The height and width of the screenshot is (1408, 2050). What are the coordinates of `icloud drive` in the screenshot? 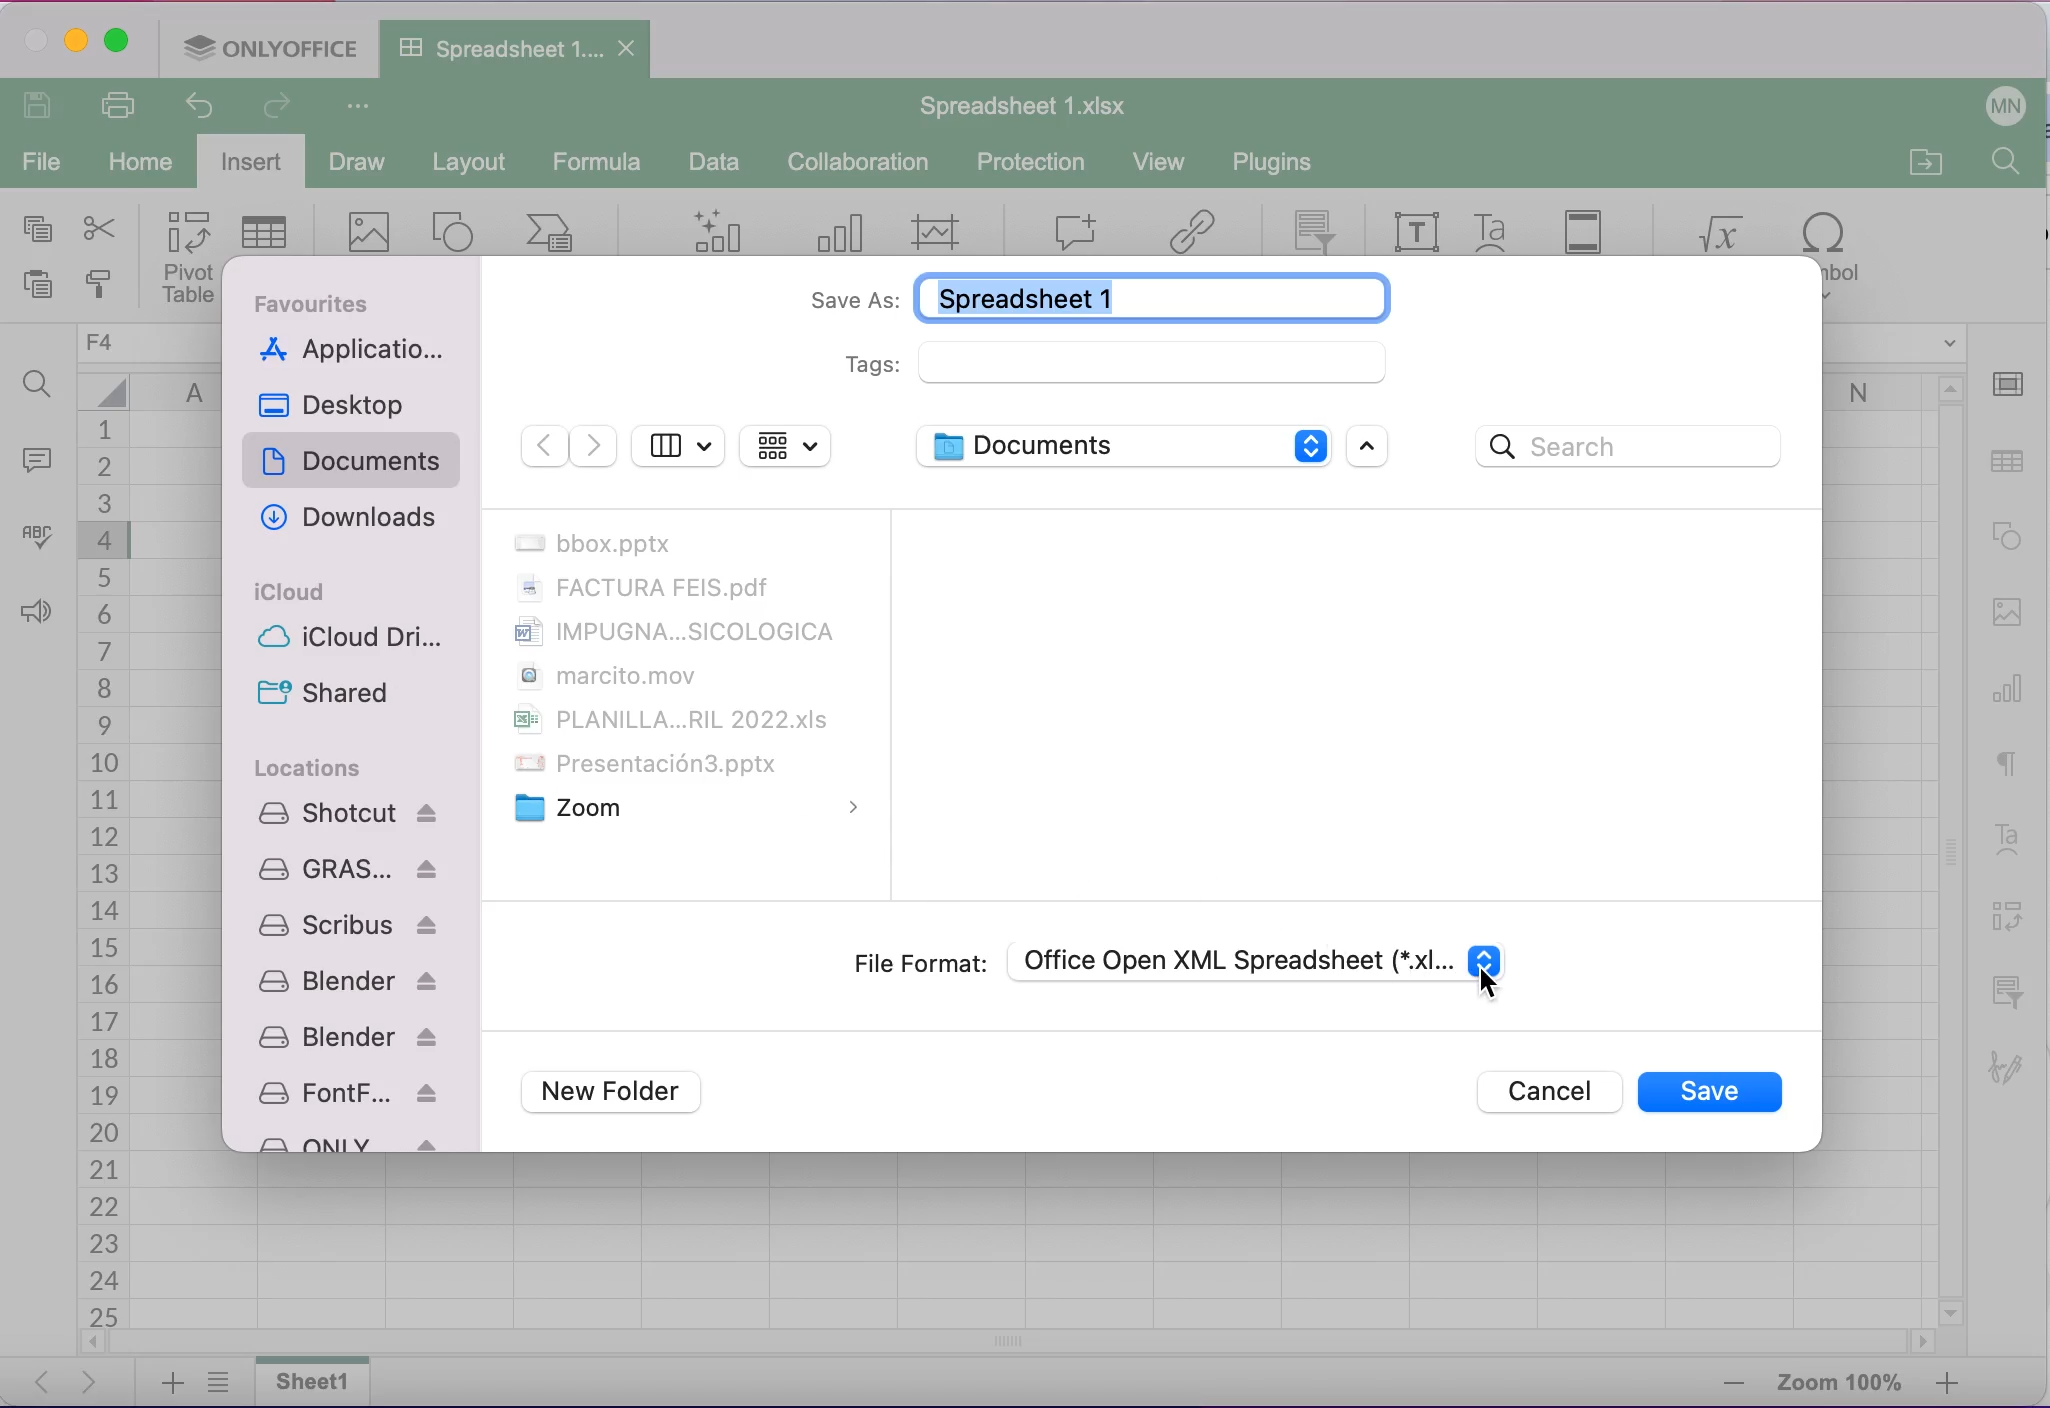 It's located at (357, 641).